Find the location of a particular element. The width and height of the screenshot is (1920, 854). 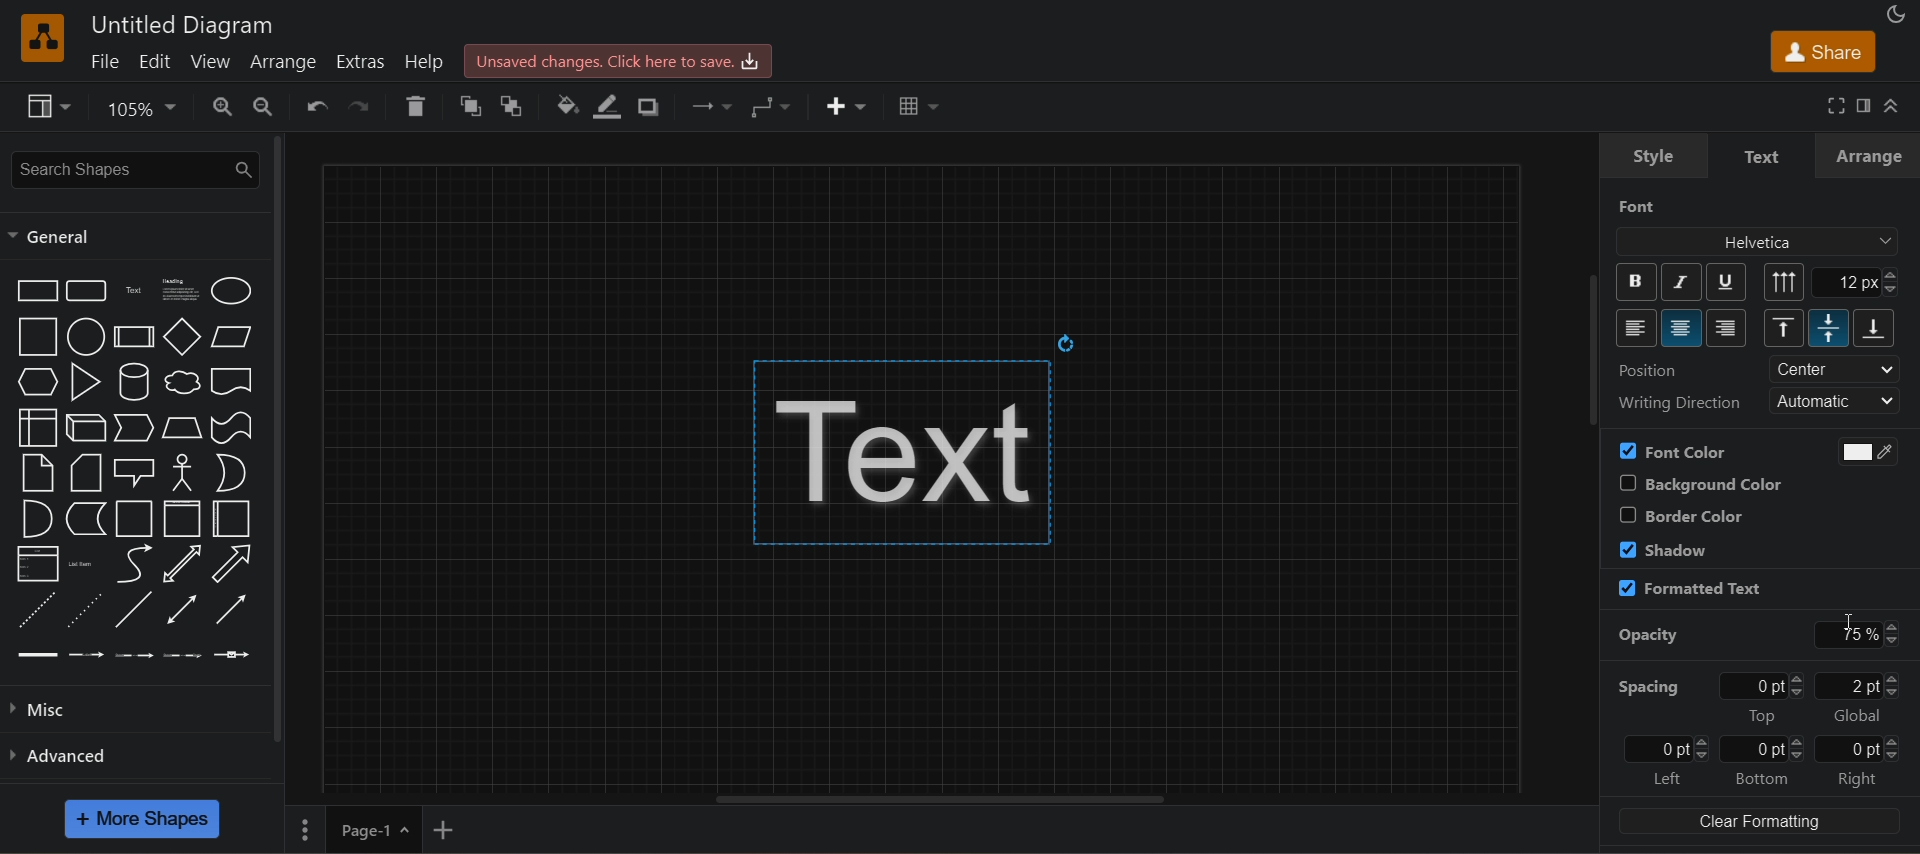

internal storage is located at coordinates (36, 427).